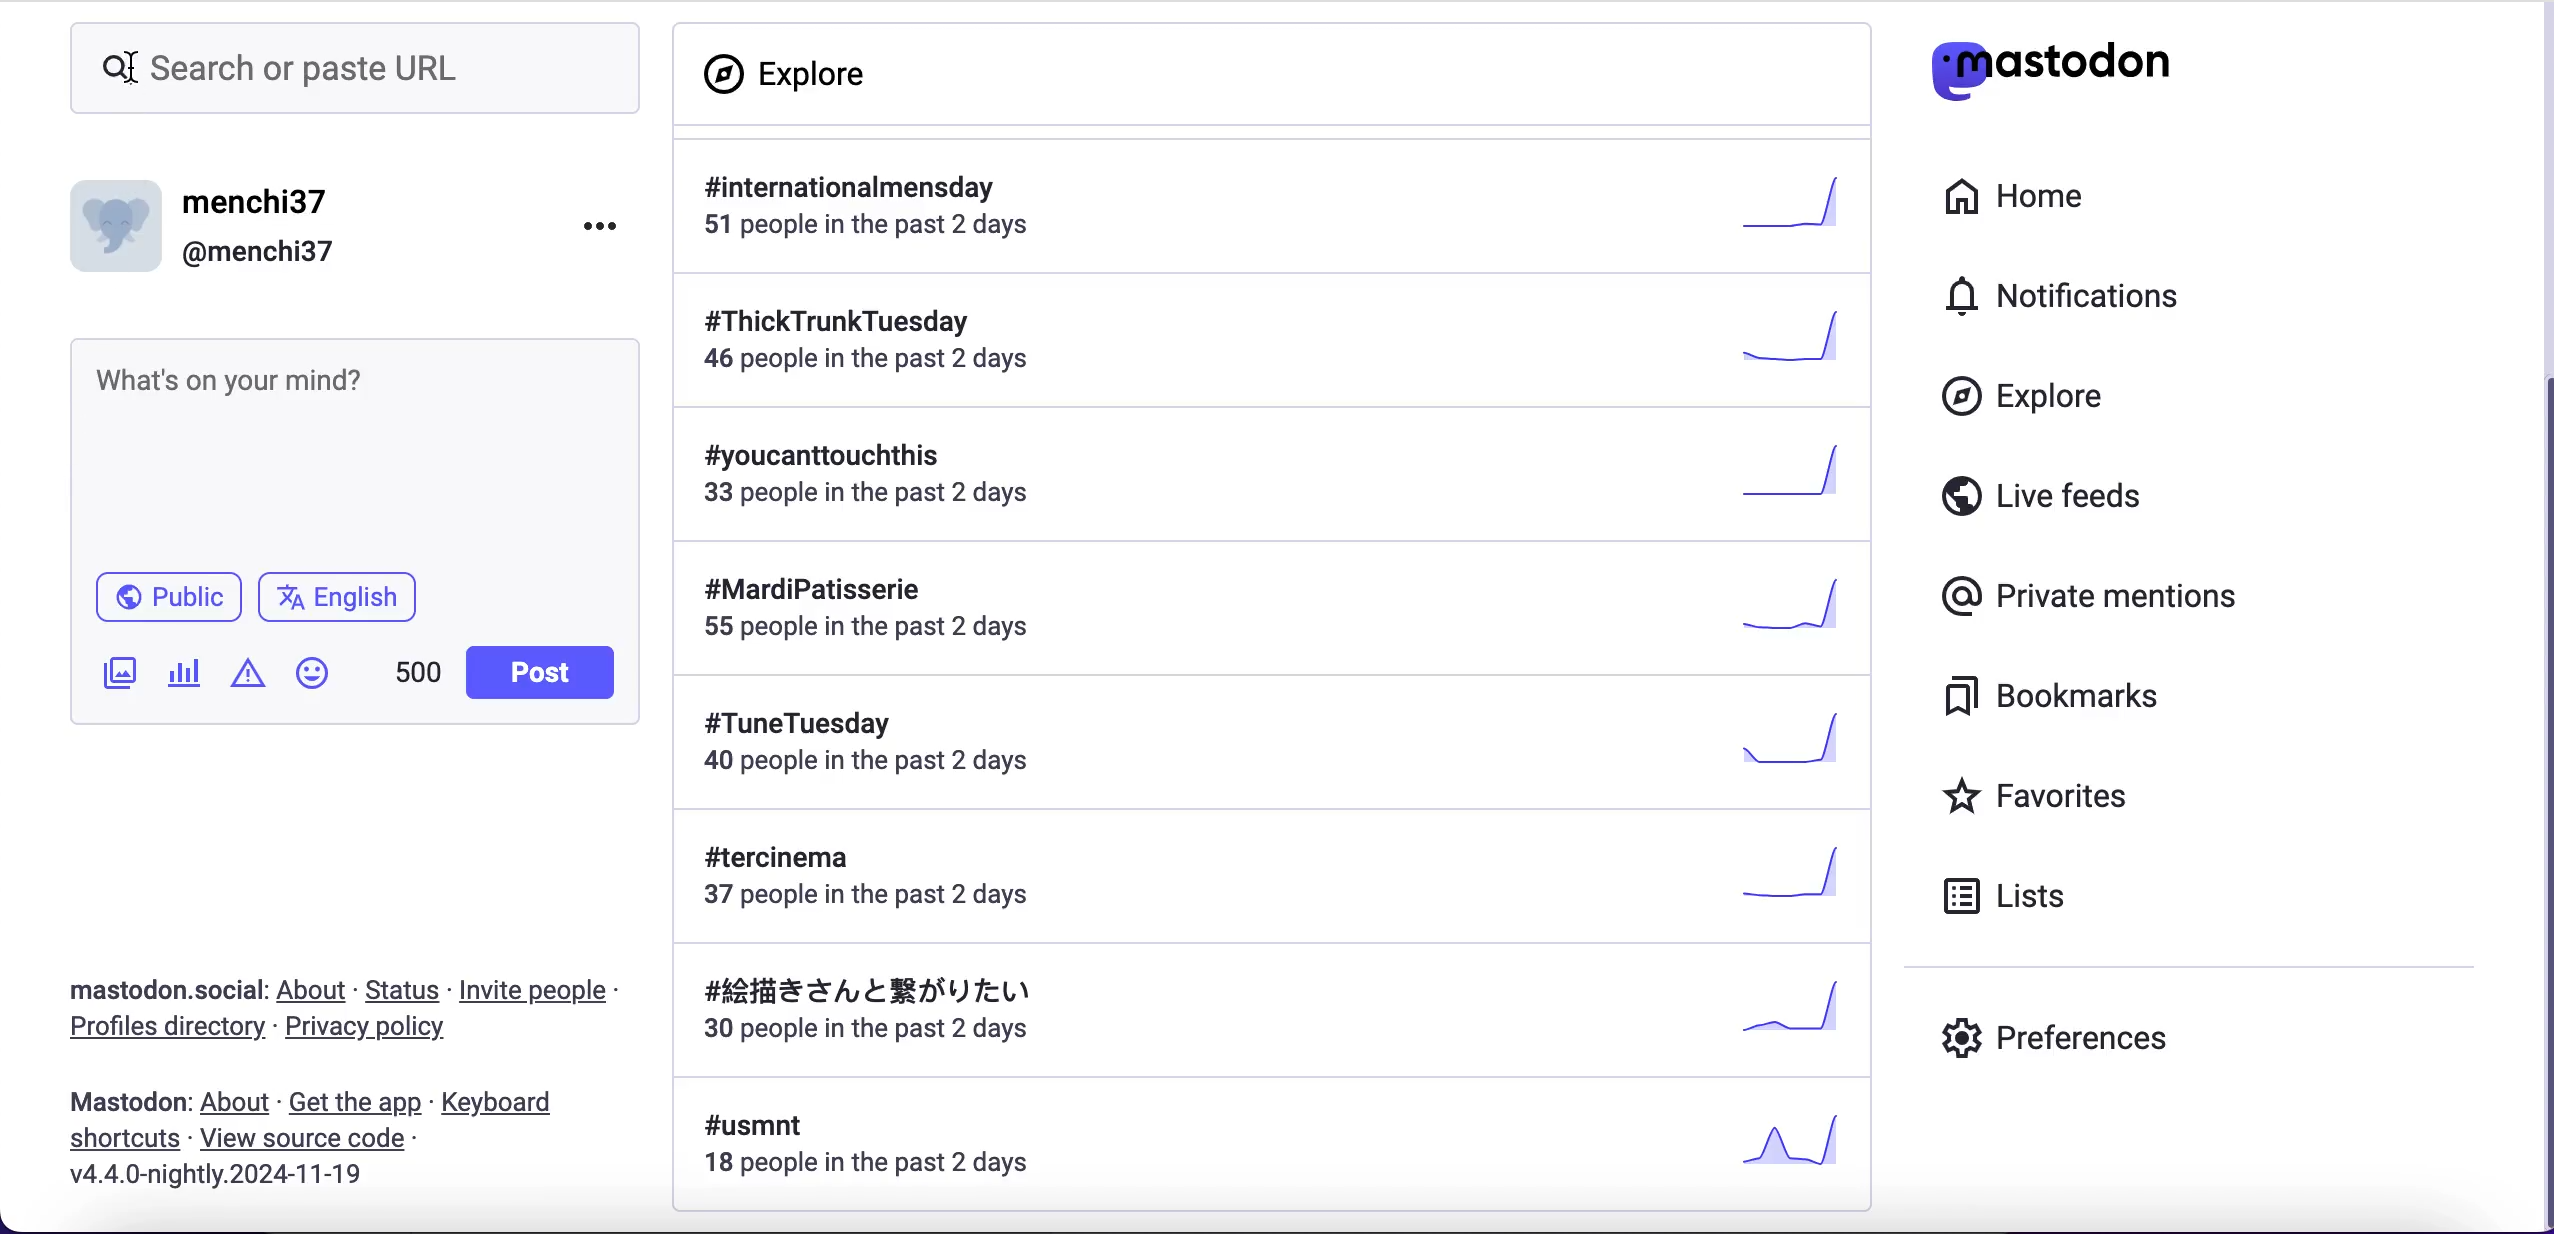 The width and height of the screenshot is (2554, 1234). Describe the element at coordinates (2013, 896) in the screenshot. I see `lists` at that location.